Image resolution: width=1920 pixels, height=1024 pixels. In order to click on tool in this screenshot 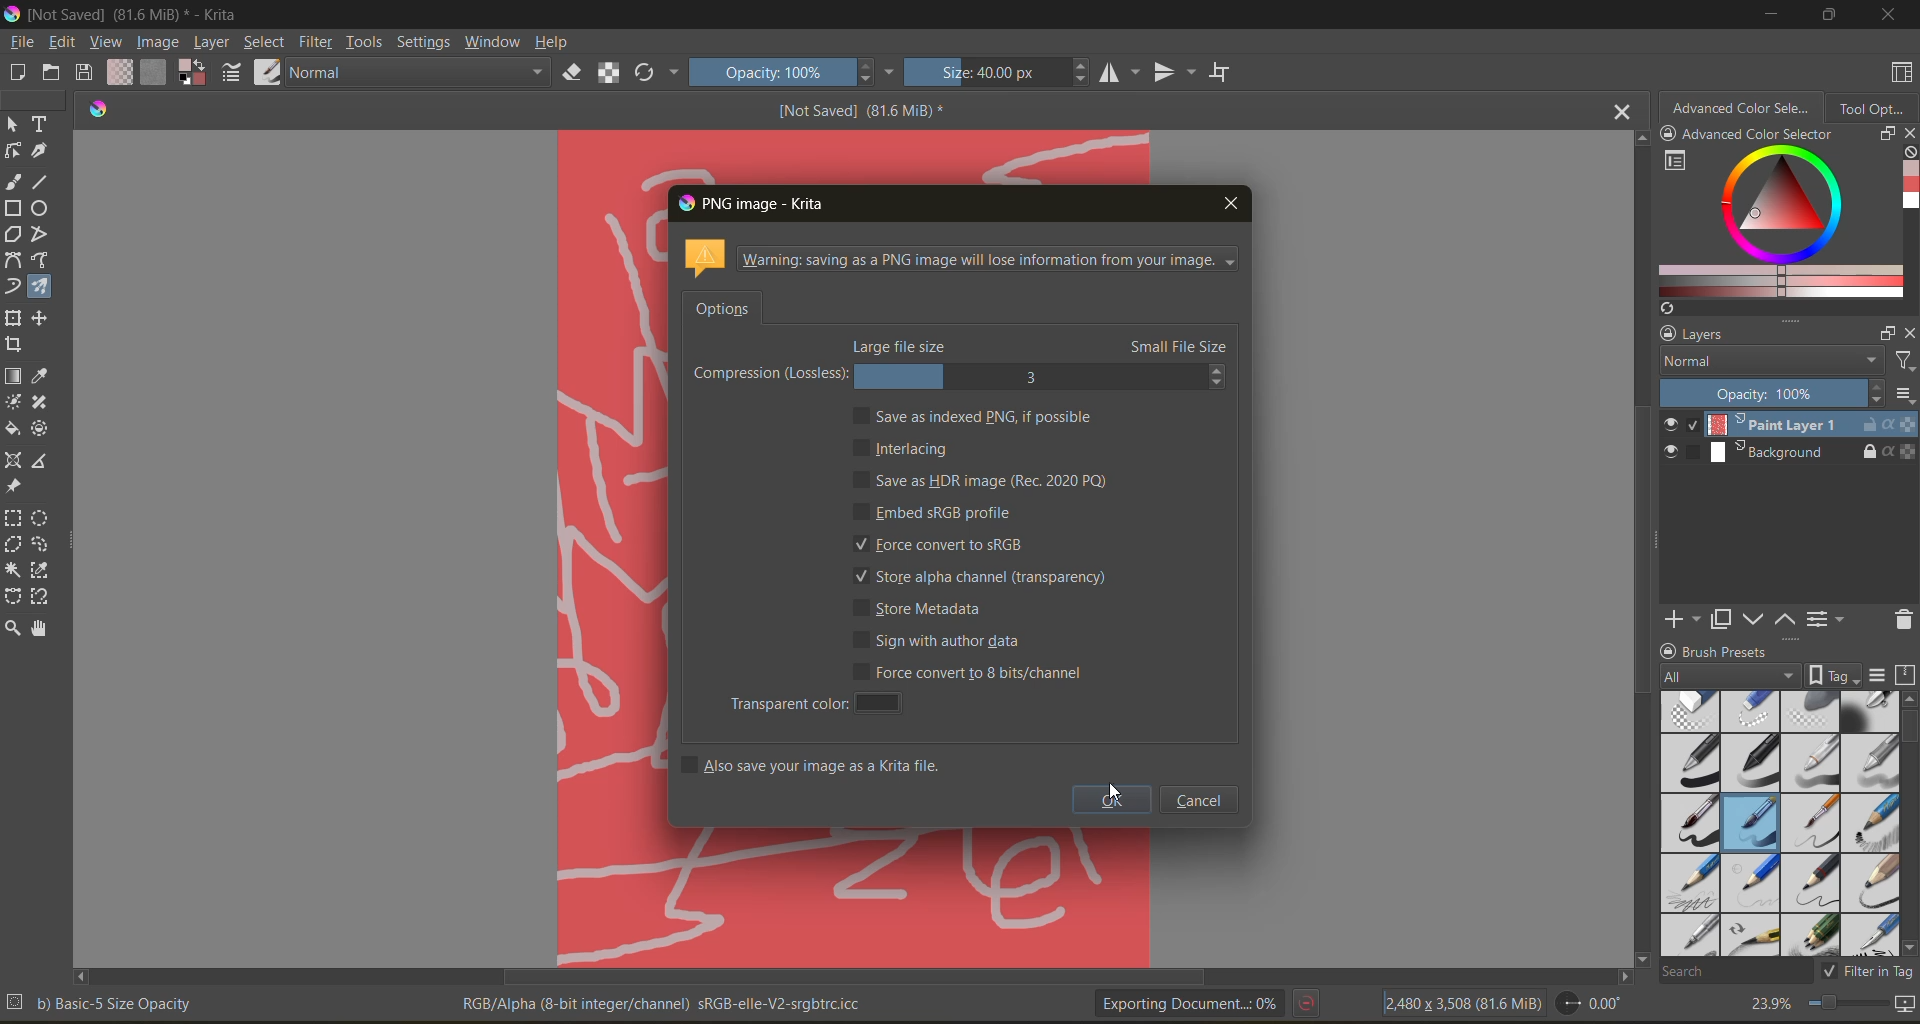, I will do `click(12, 208)`.